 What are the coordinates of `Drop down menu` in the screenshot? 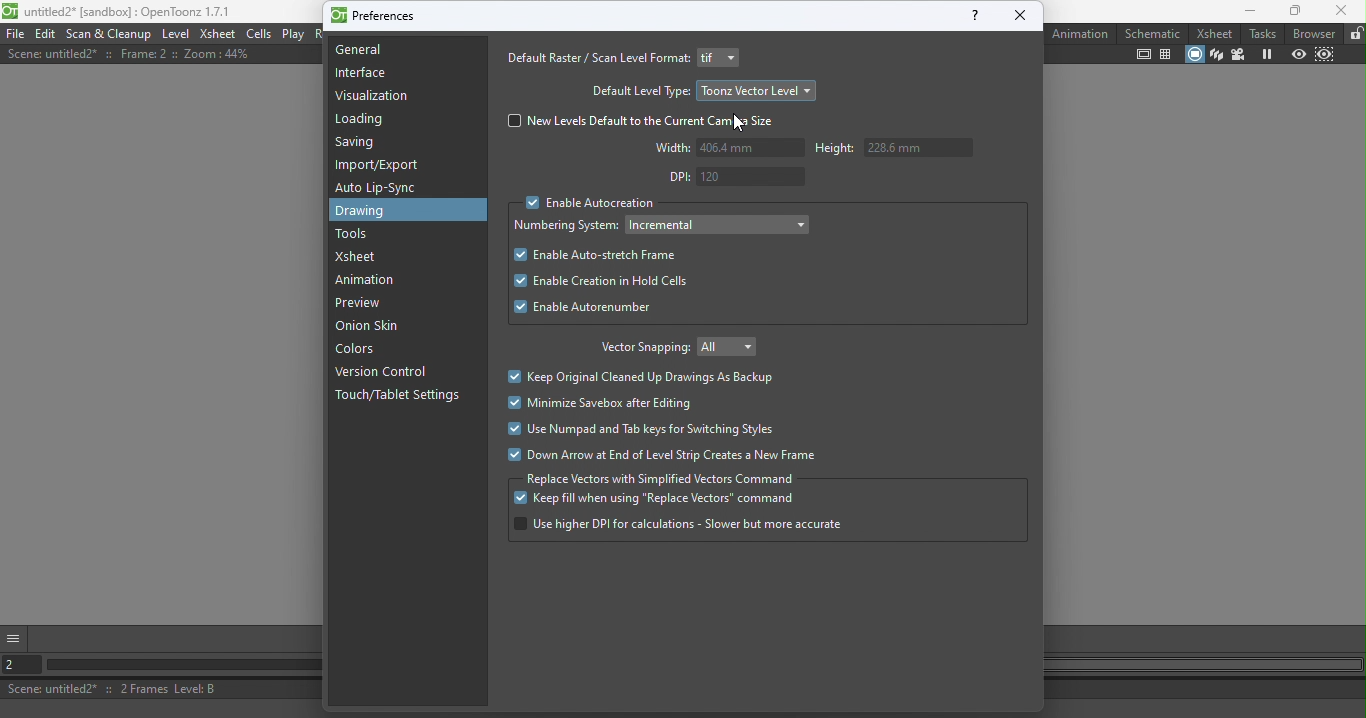 It's located at (734, 345).